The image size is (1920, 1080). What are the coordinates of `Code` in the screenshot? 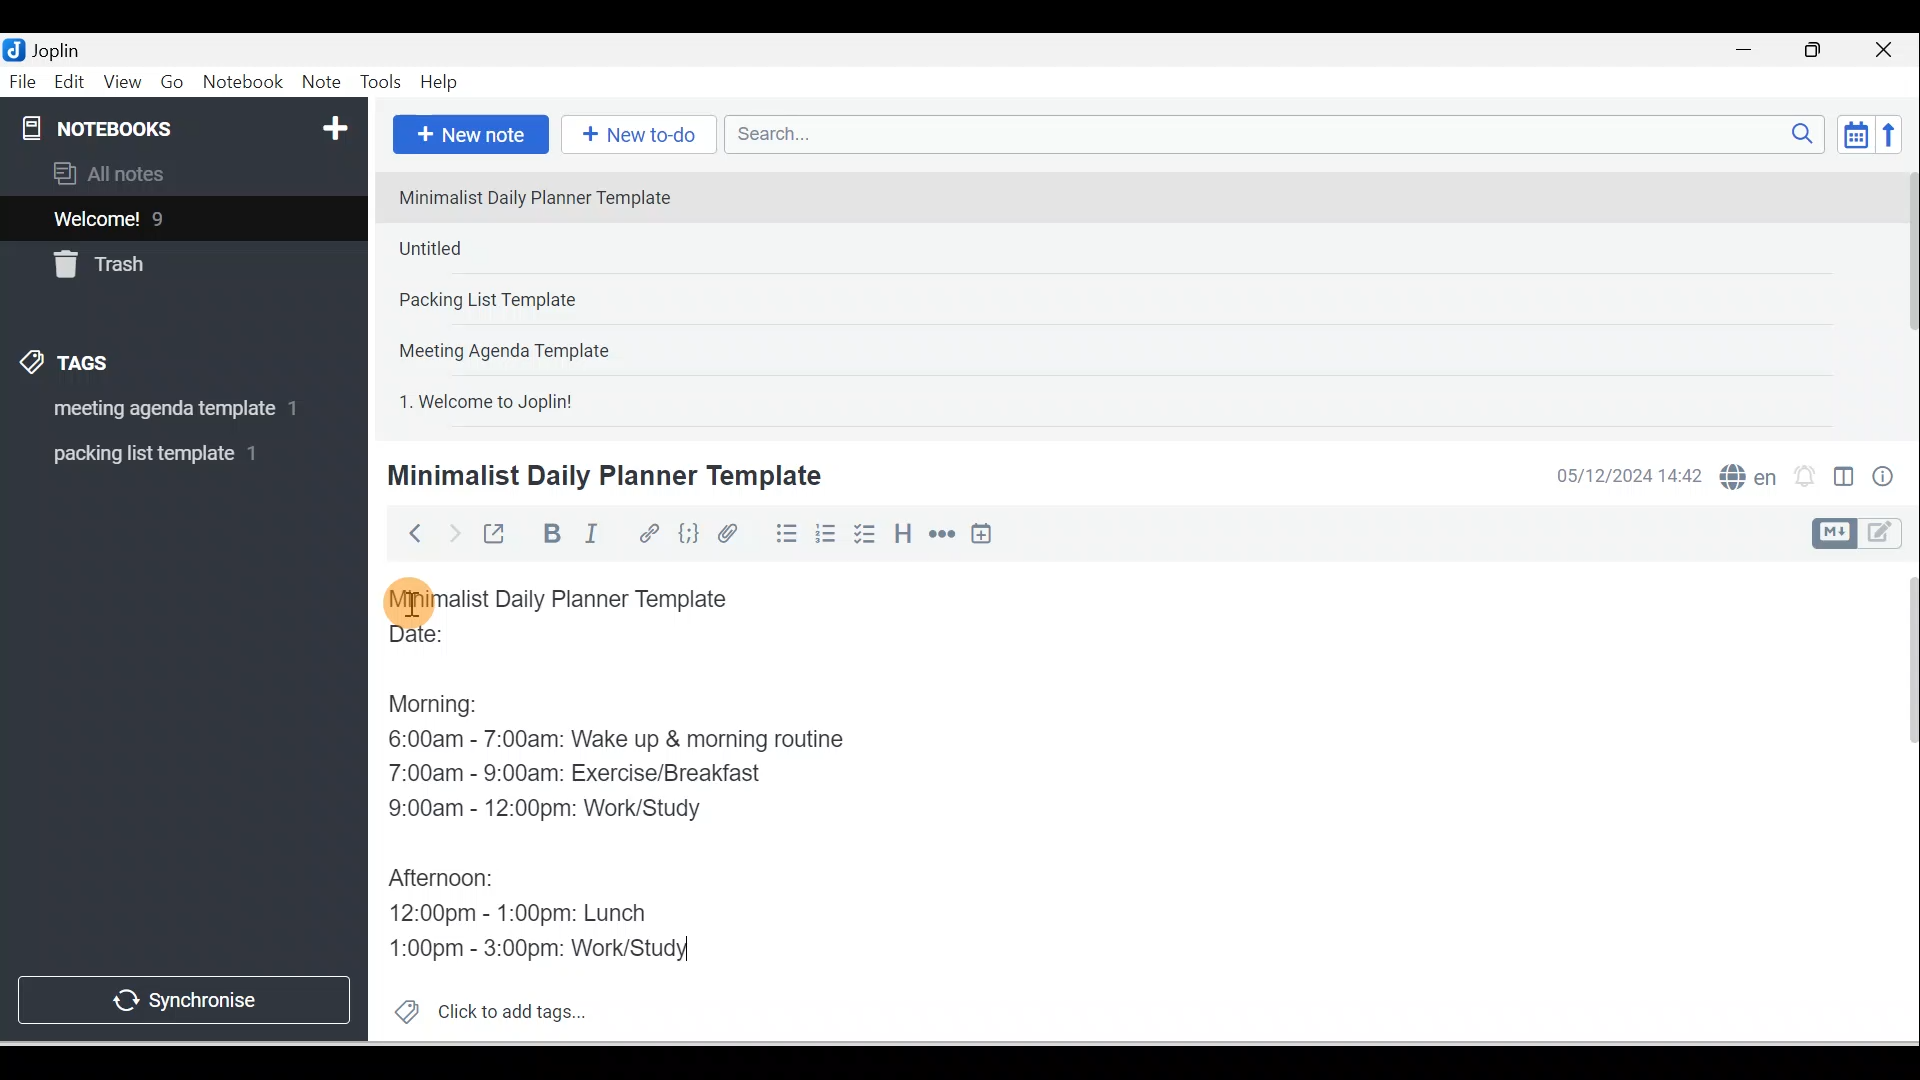 It's located at (689, 535).